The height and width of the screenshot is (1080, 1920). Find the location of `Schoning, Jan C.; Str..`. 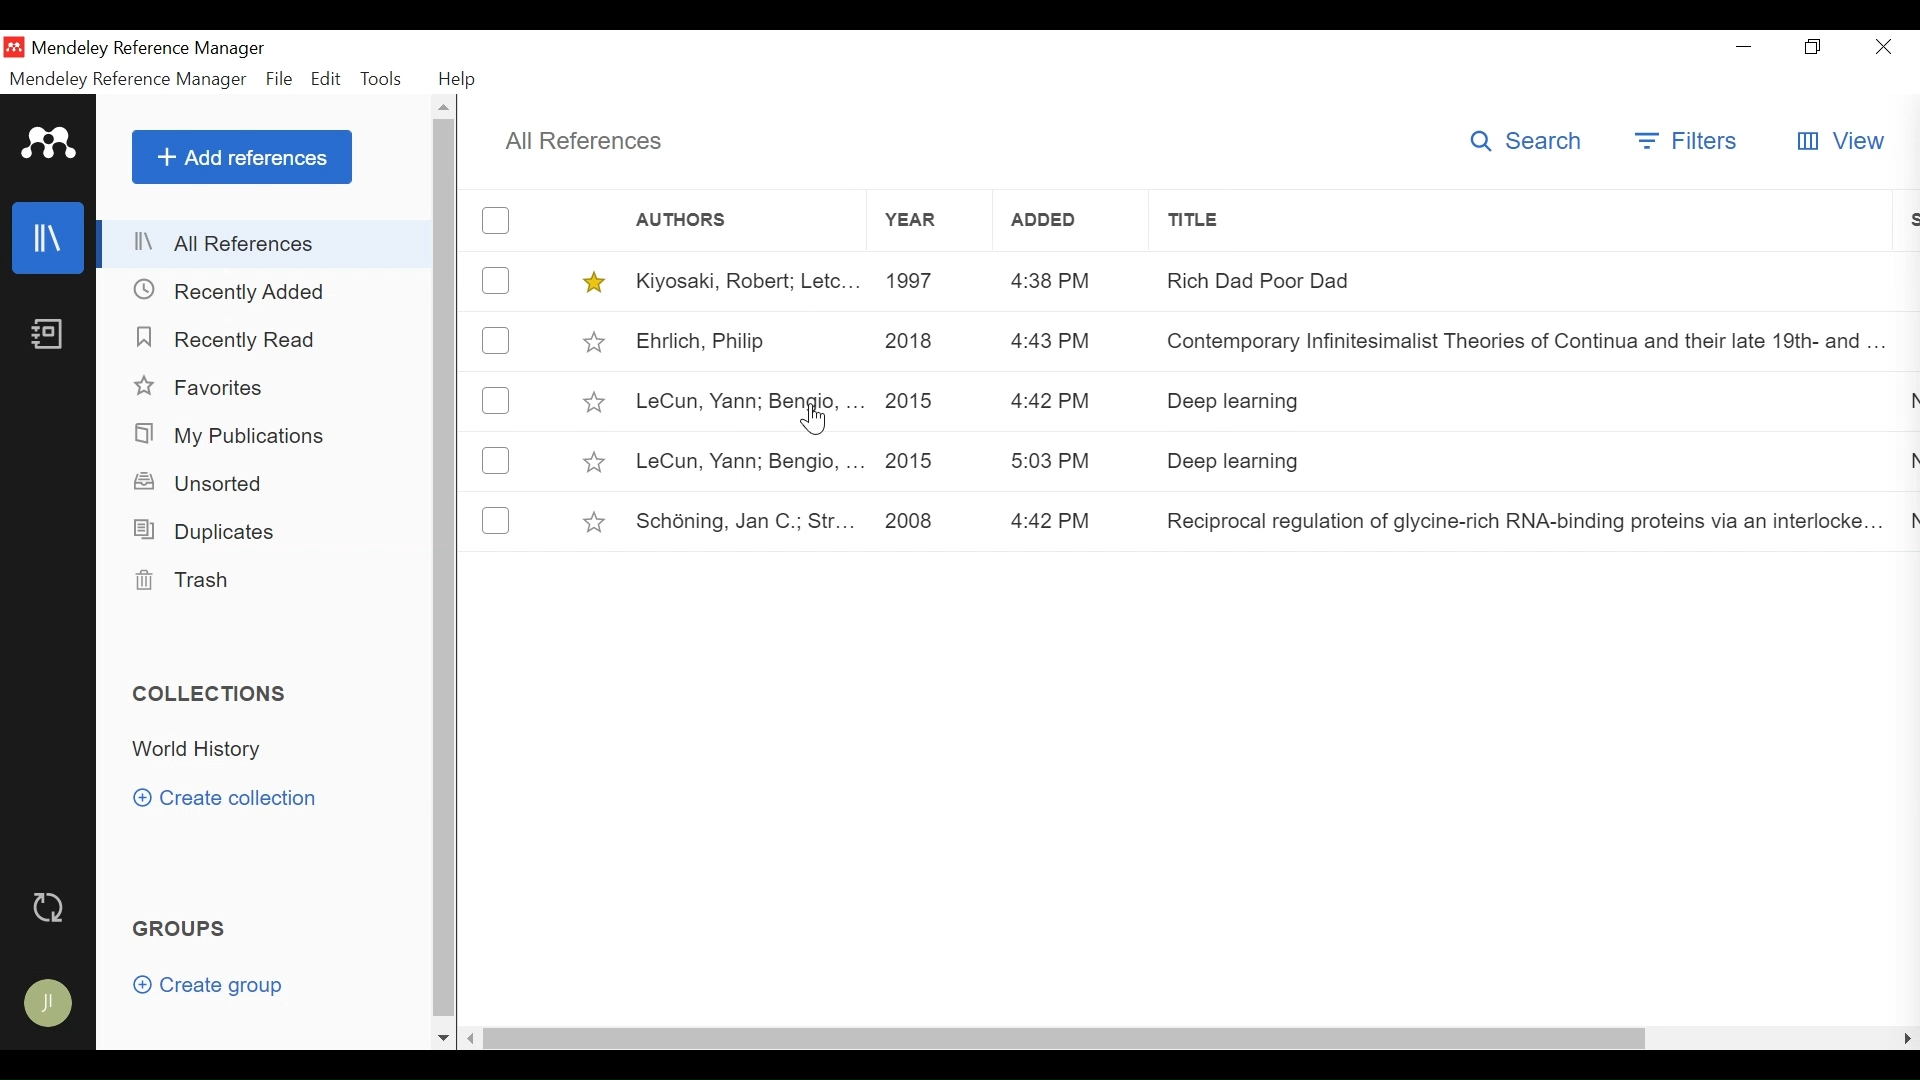

Schoning, Jan C.; Str.. is located at coordinates (746, 523).